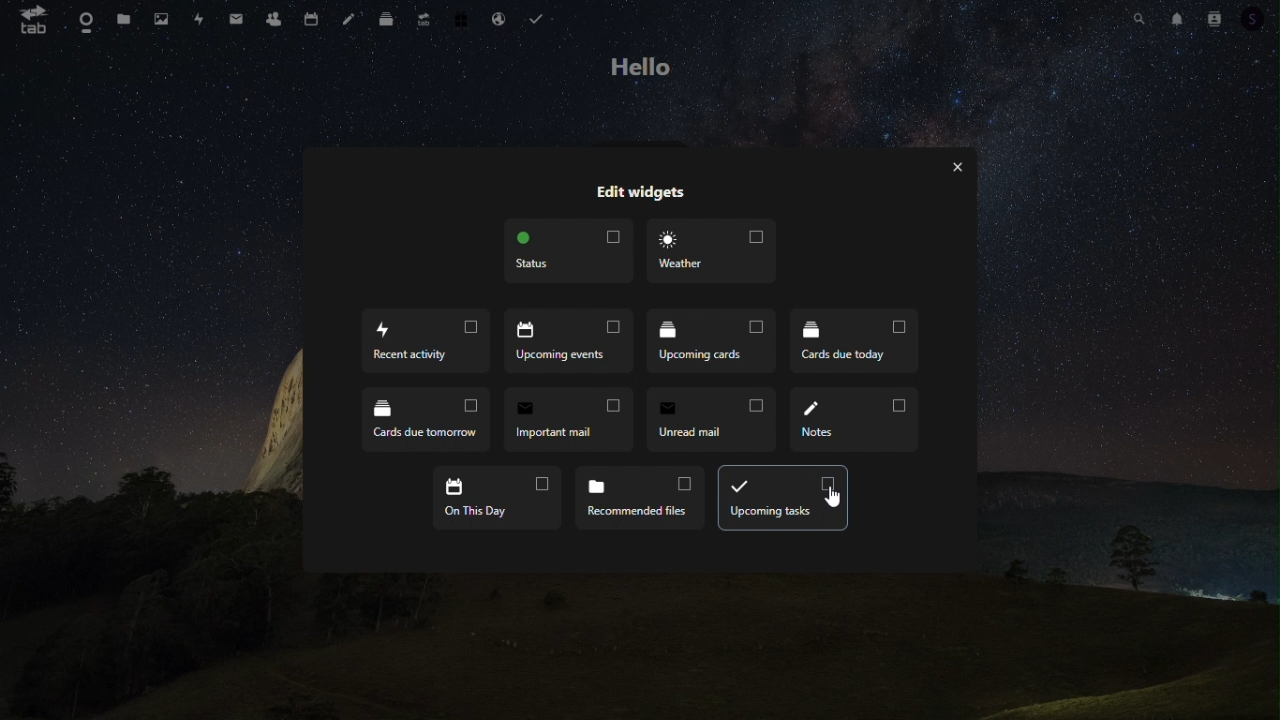 This screenshot has height=720, width=1280. Describe the element at coordinates (711, 251) in the screenshot. I see `weather` at that location.